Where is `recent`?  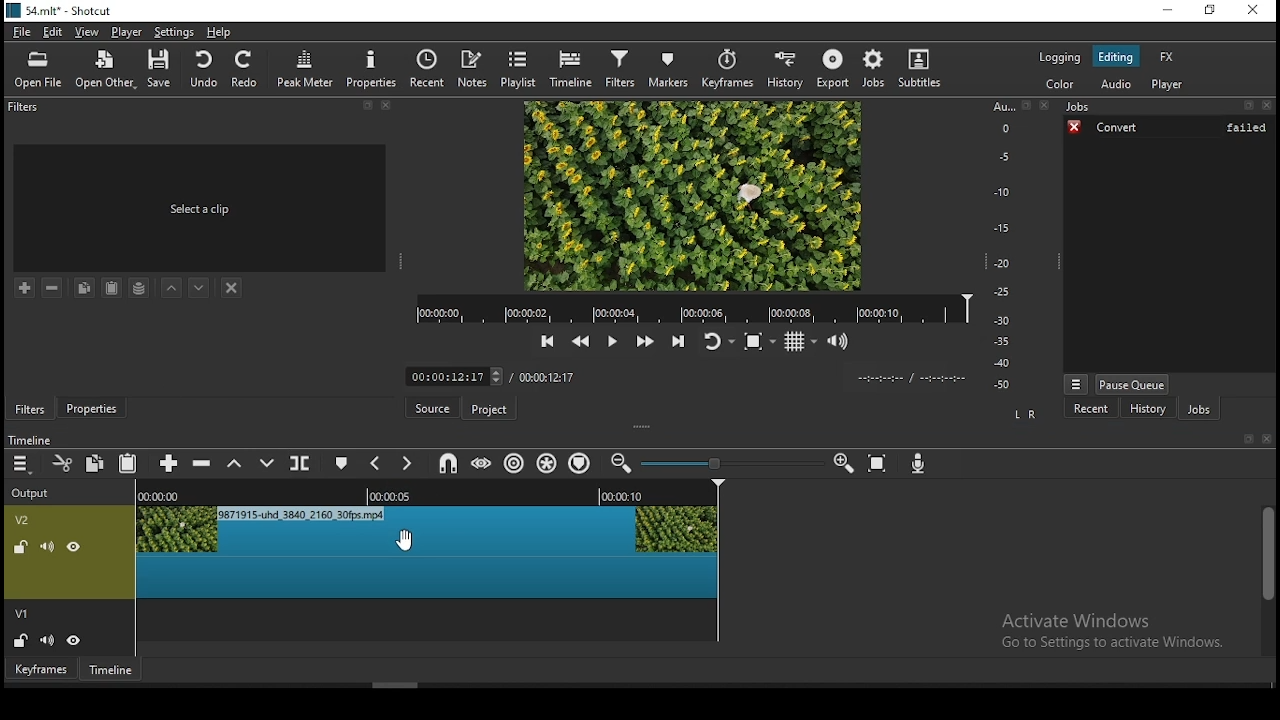
recent is located at coordinates (1082, 408).